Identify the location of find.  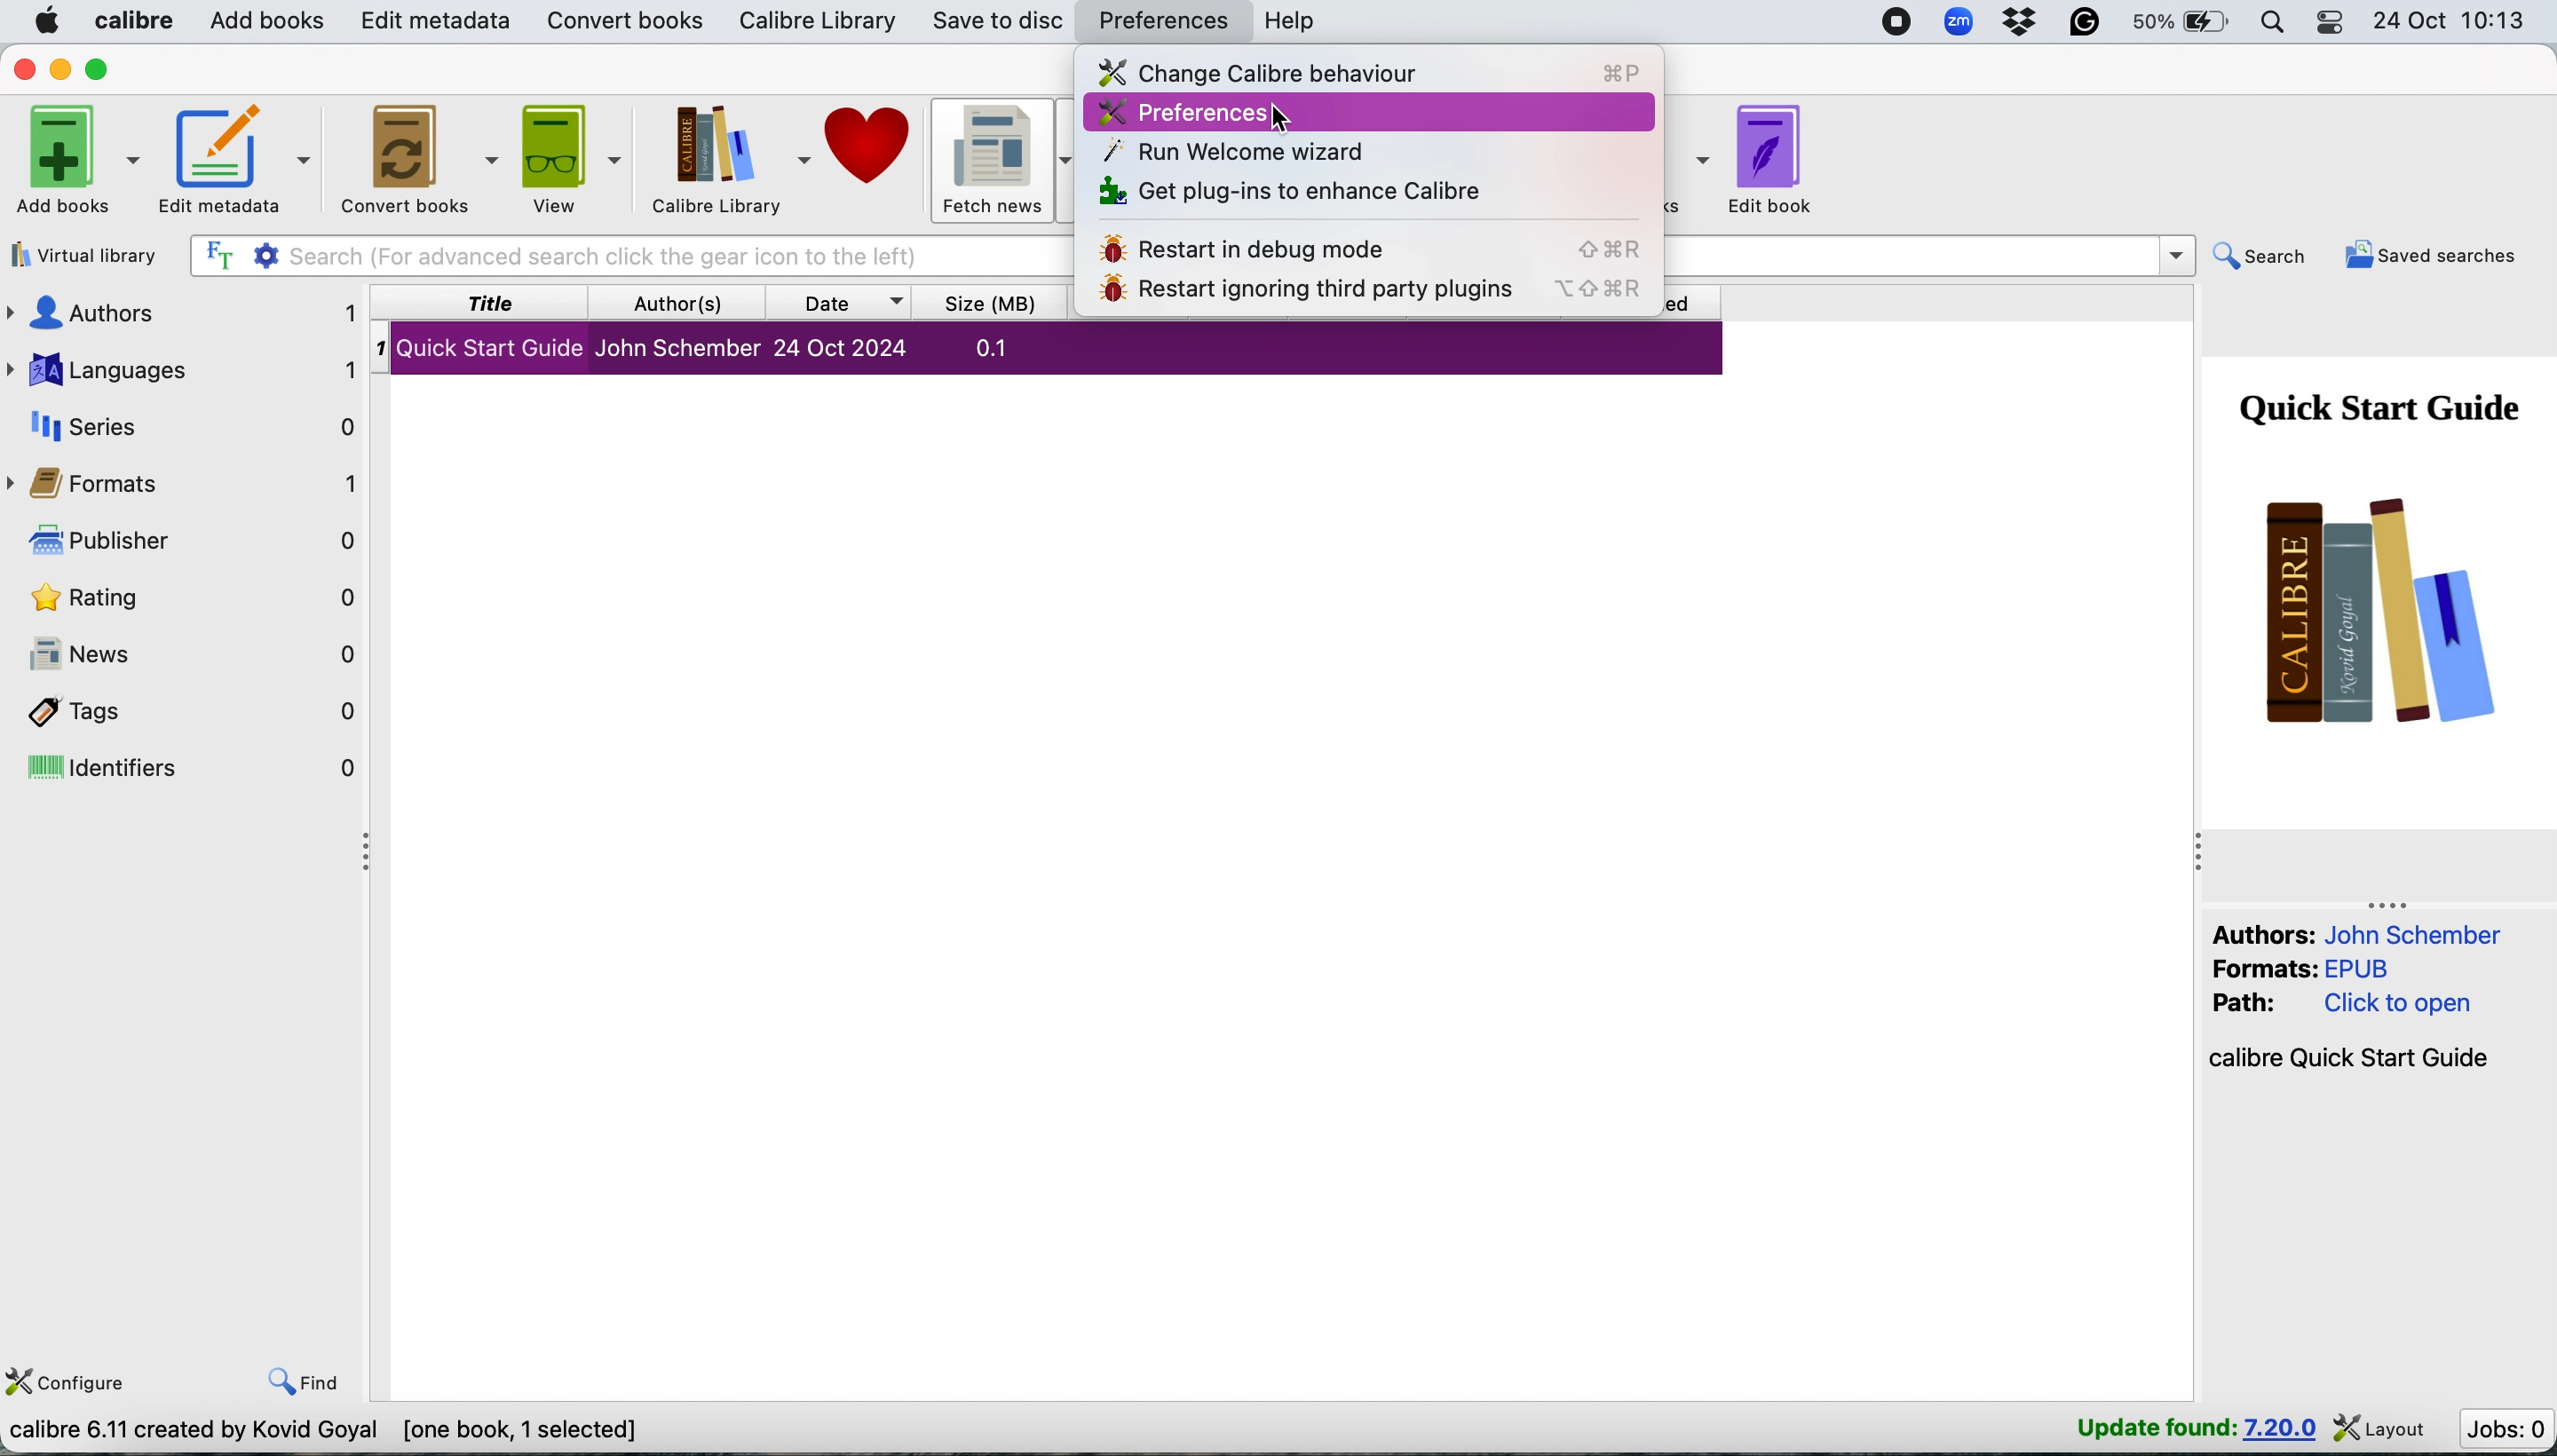
(308, 1381).